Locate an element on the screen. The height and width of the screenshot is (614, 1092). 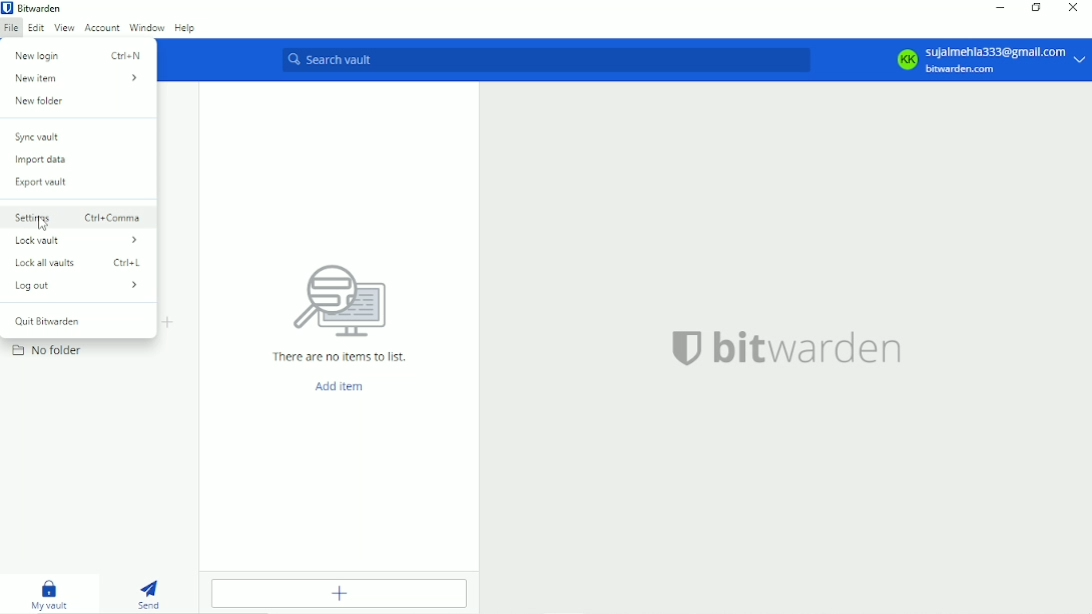
cursor is located at coordinates (42, 223).